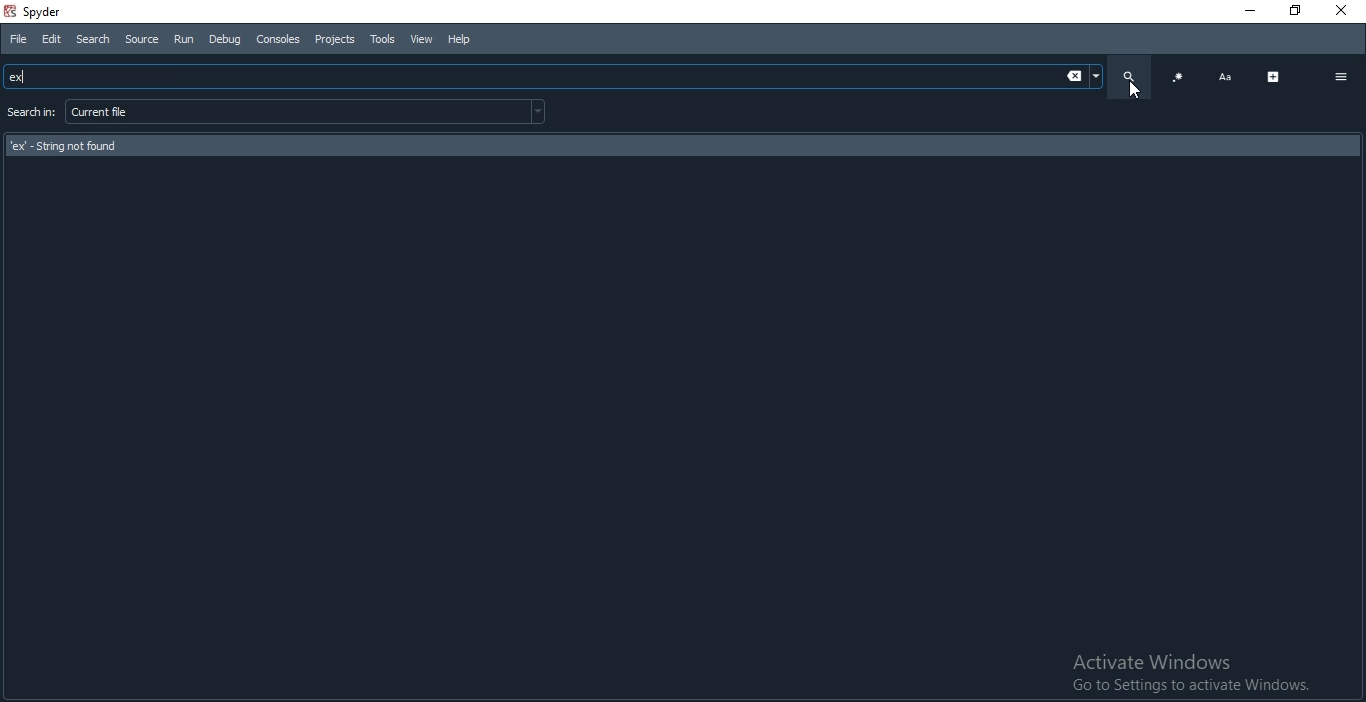 Image resolution: width=1366 pixels, height=702 pixels. I want to click on current file, so click(307, 111).